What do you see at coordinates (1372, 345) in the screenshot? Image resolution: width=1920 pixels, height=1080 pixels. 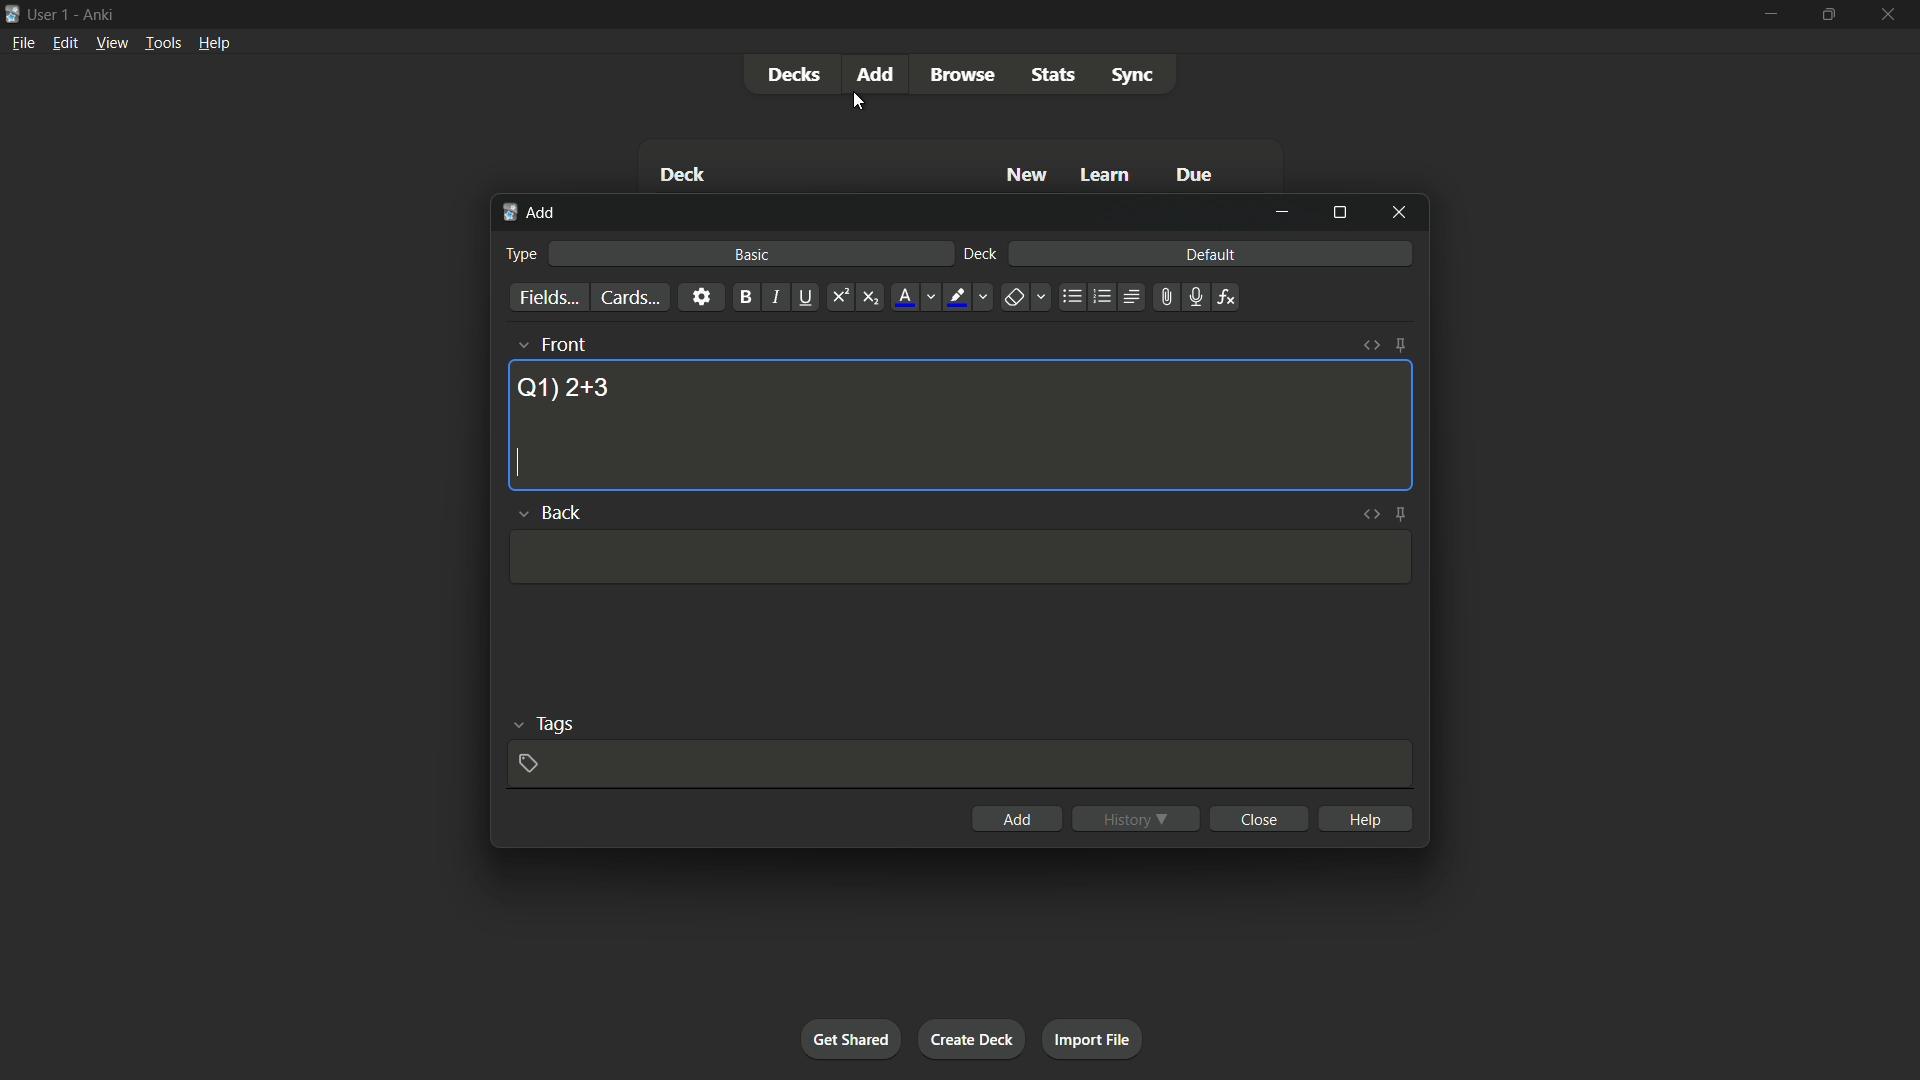 I see `toggle html editor` at bounding box center [1372, 345].